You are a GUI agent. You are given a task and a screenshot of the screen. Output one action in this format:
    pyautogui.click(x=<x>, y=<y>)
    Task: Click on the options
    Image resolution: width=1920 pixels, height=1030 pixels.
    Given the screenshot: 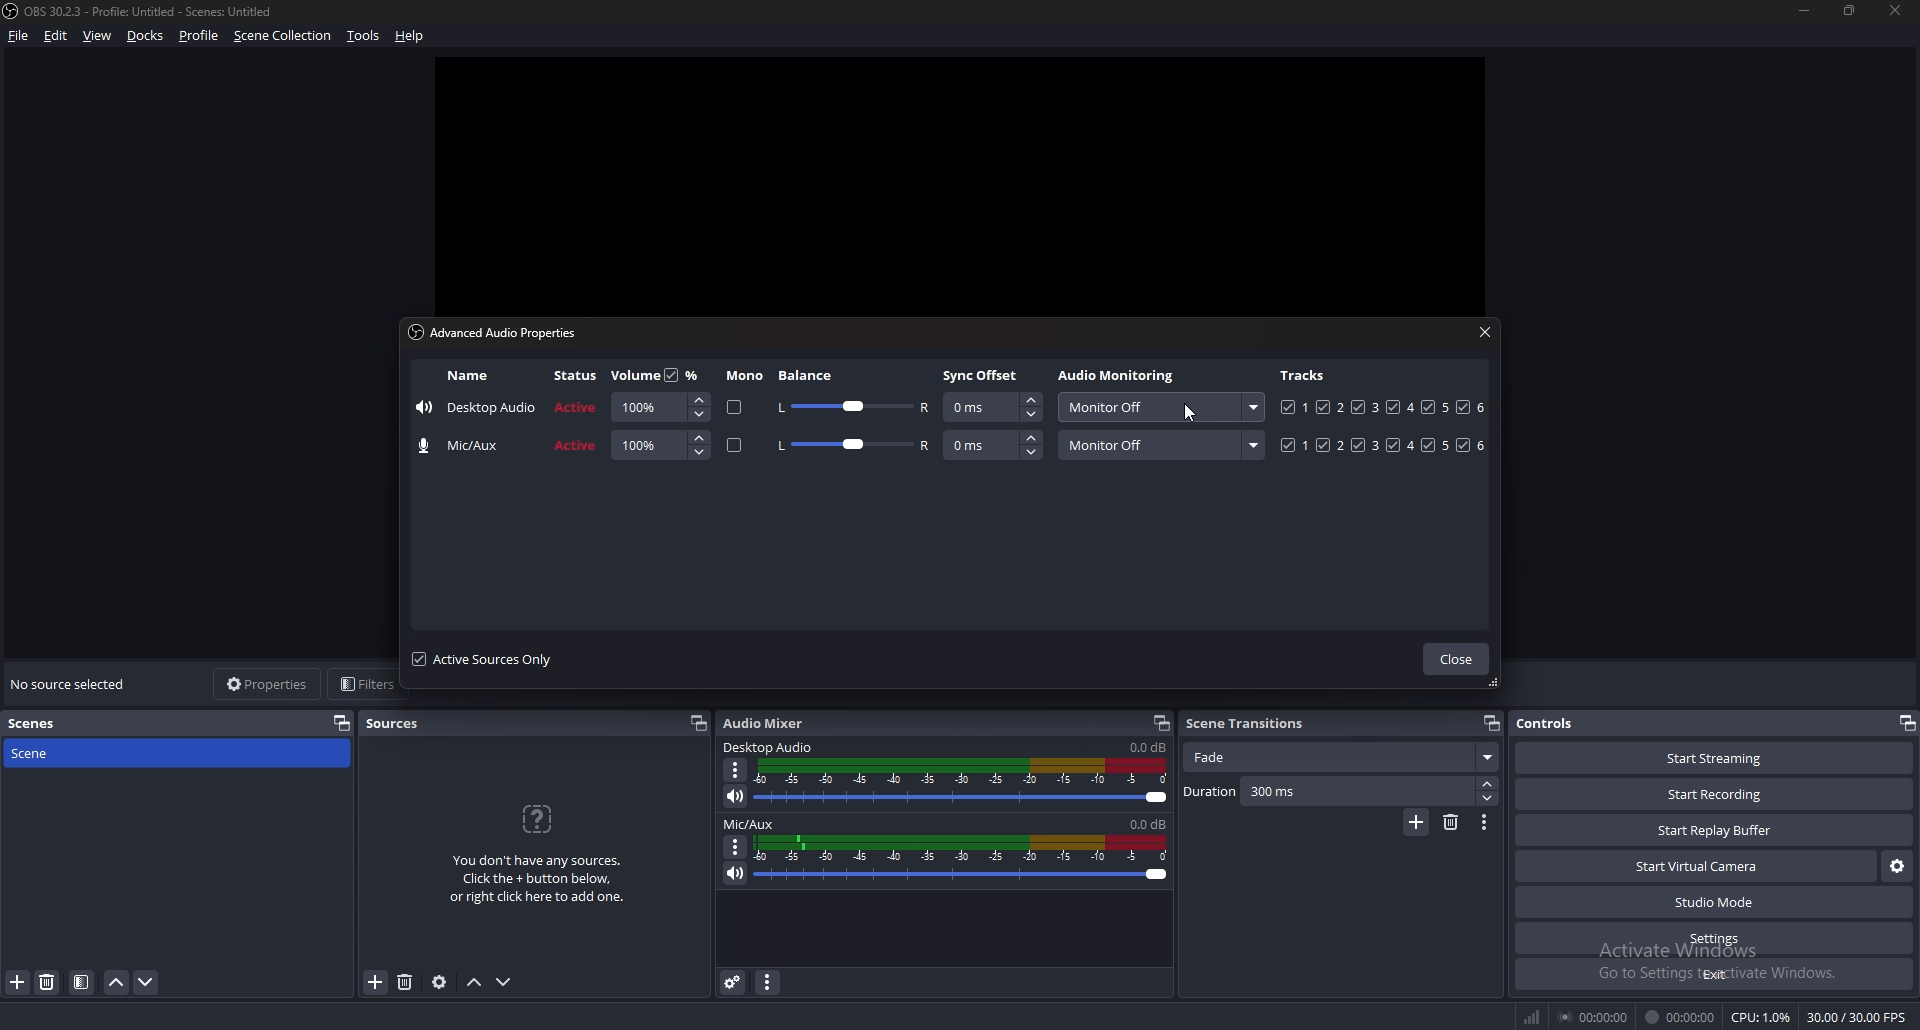 What is the action you would take?
    pyautogui.click(x=735, y=847)
    